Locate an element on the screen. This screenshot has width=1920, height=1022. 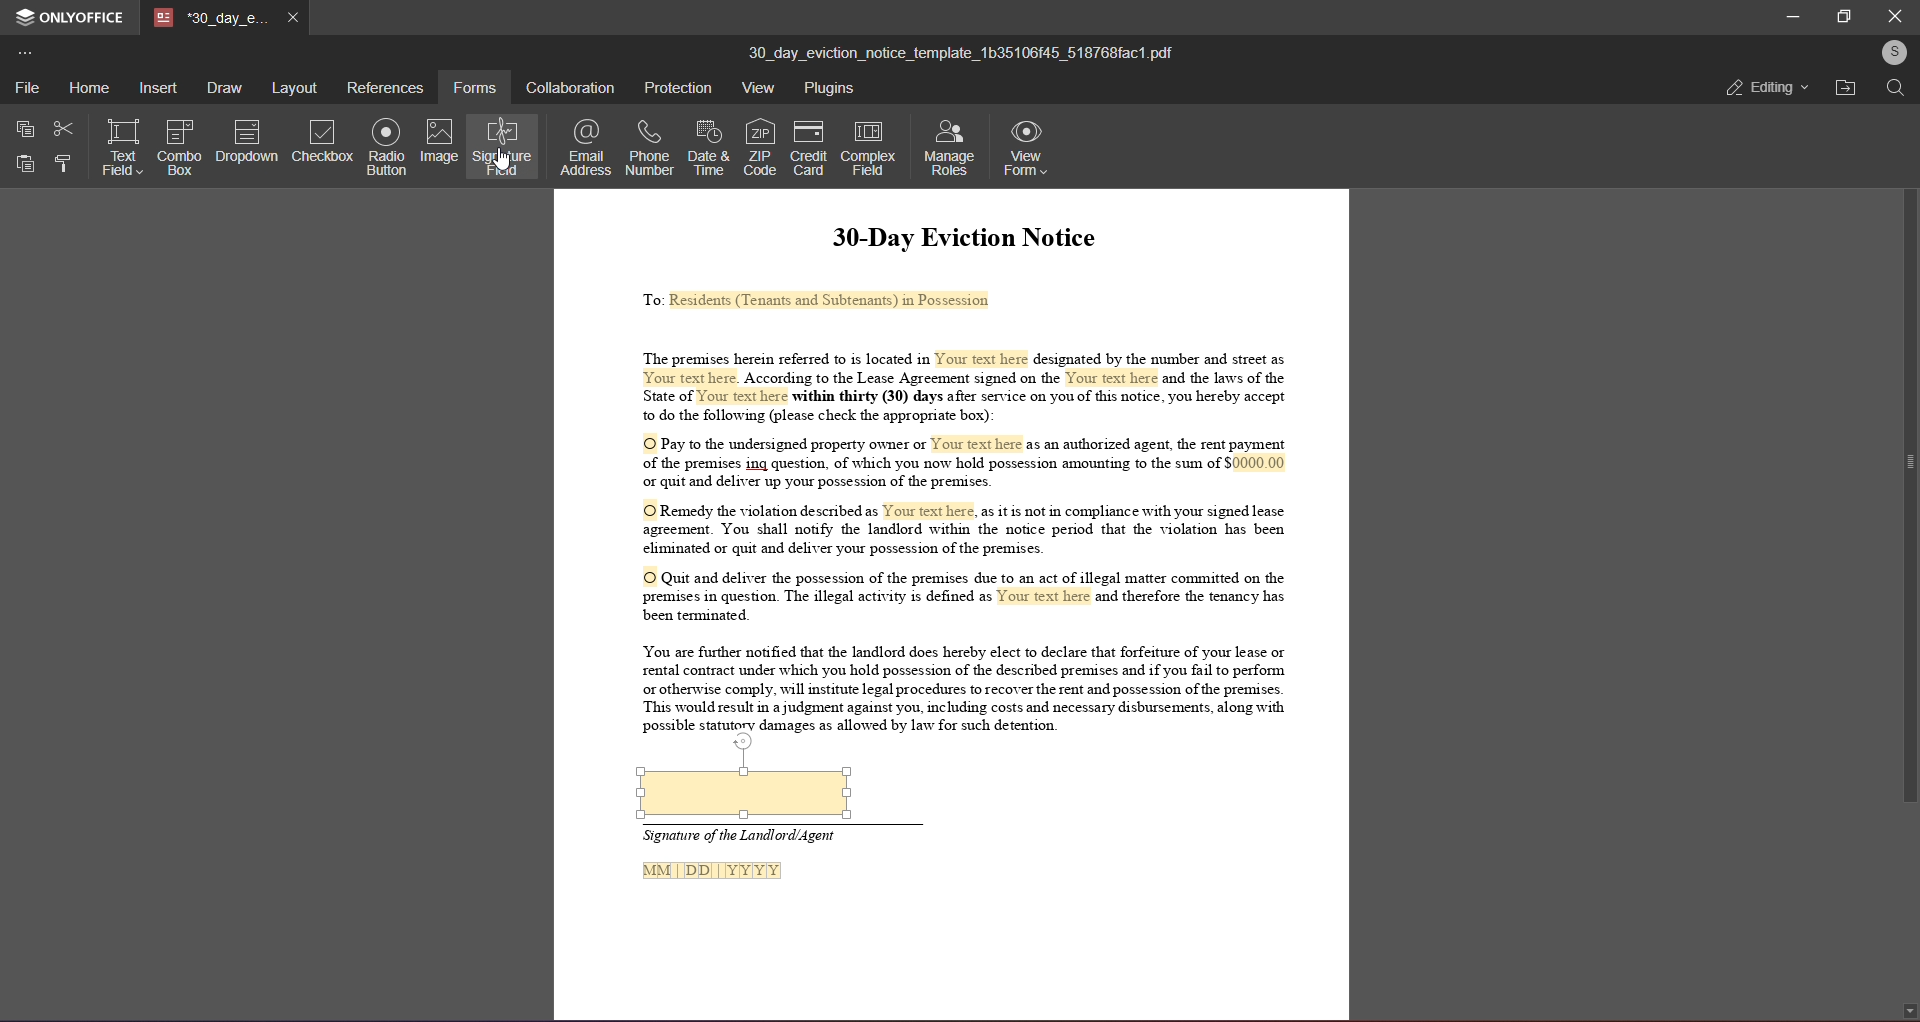
signature is located at coordinates (503, 148).